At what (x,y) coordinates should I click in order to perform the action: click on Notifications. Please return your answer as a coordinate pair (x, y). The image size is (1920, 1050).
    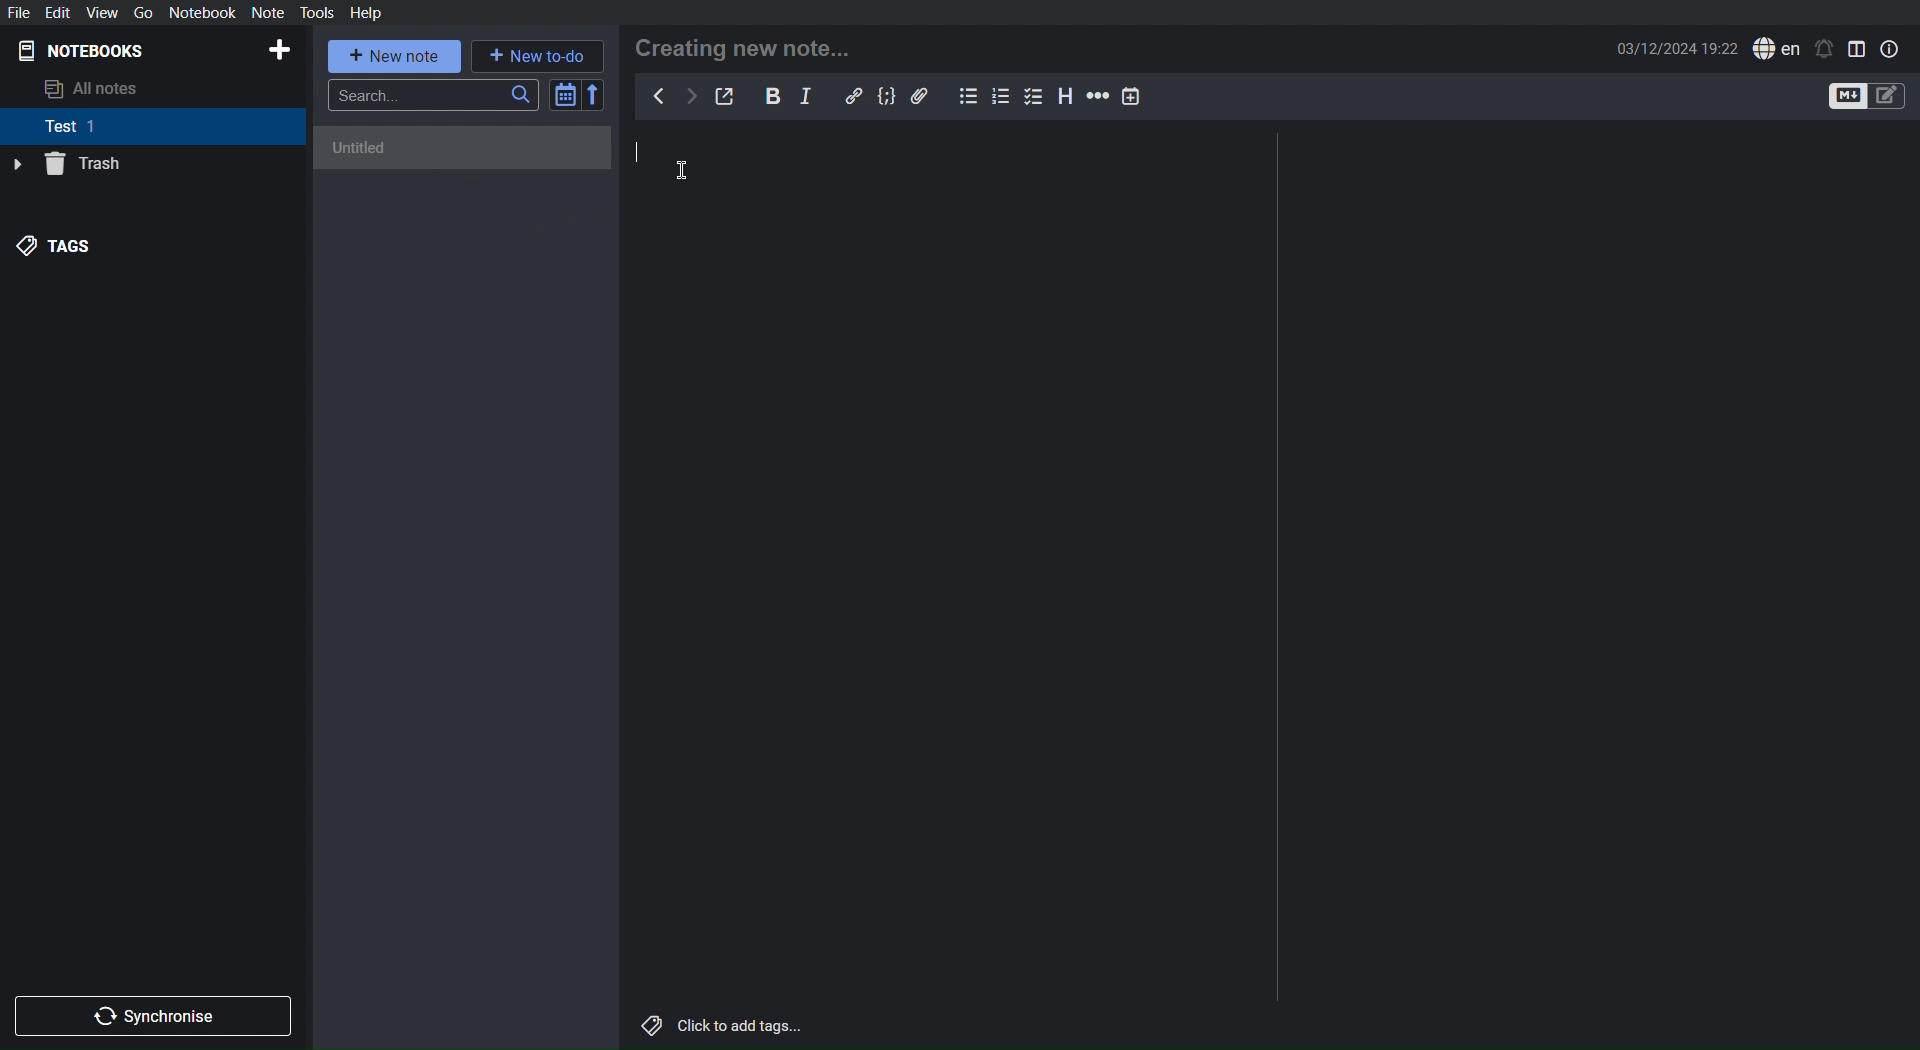
    Looking at the image, I should click on (1823, 50).